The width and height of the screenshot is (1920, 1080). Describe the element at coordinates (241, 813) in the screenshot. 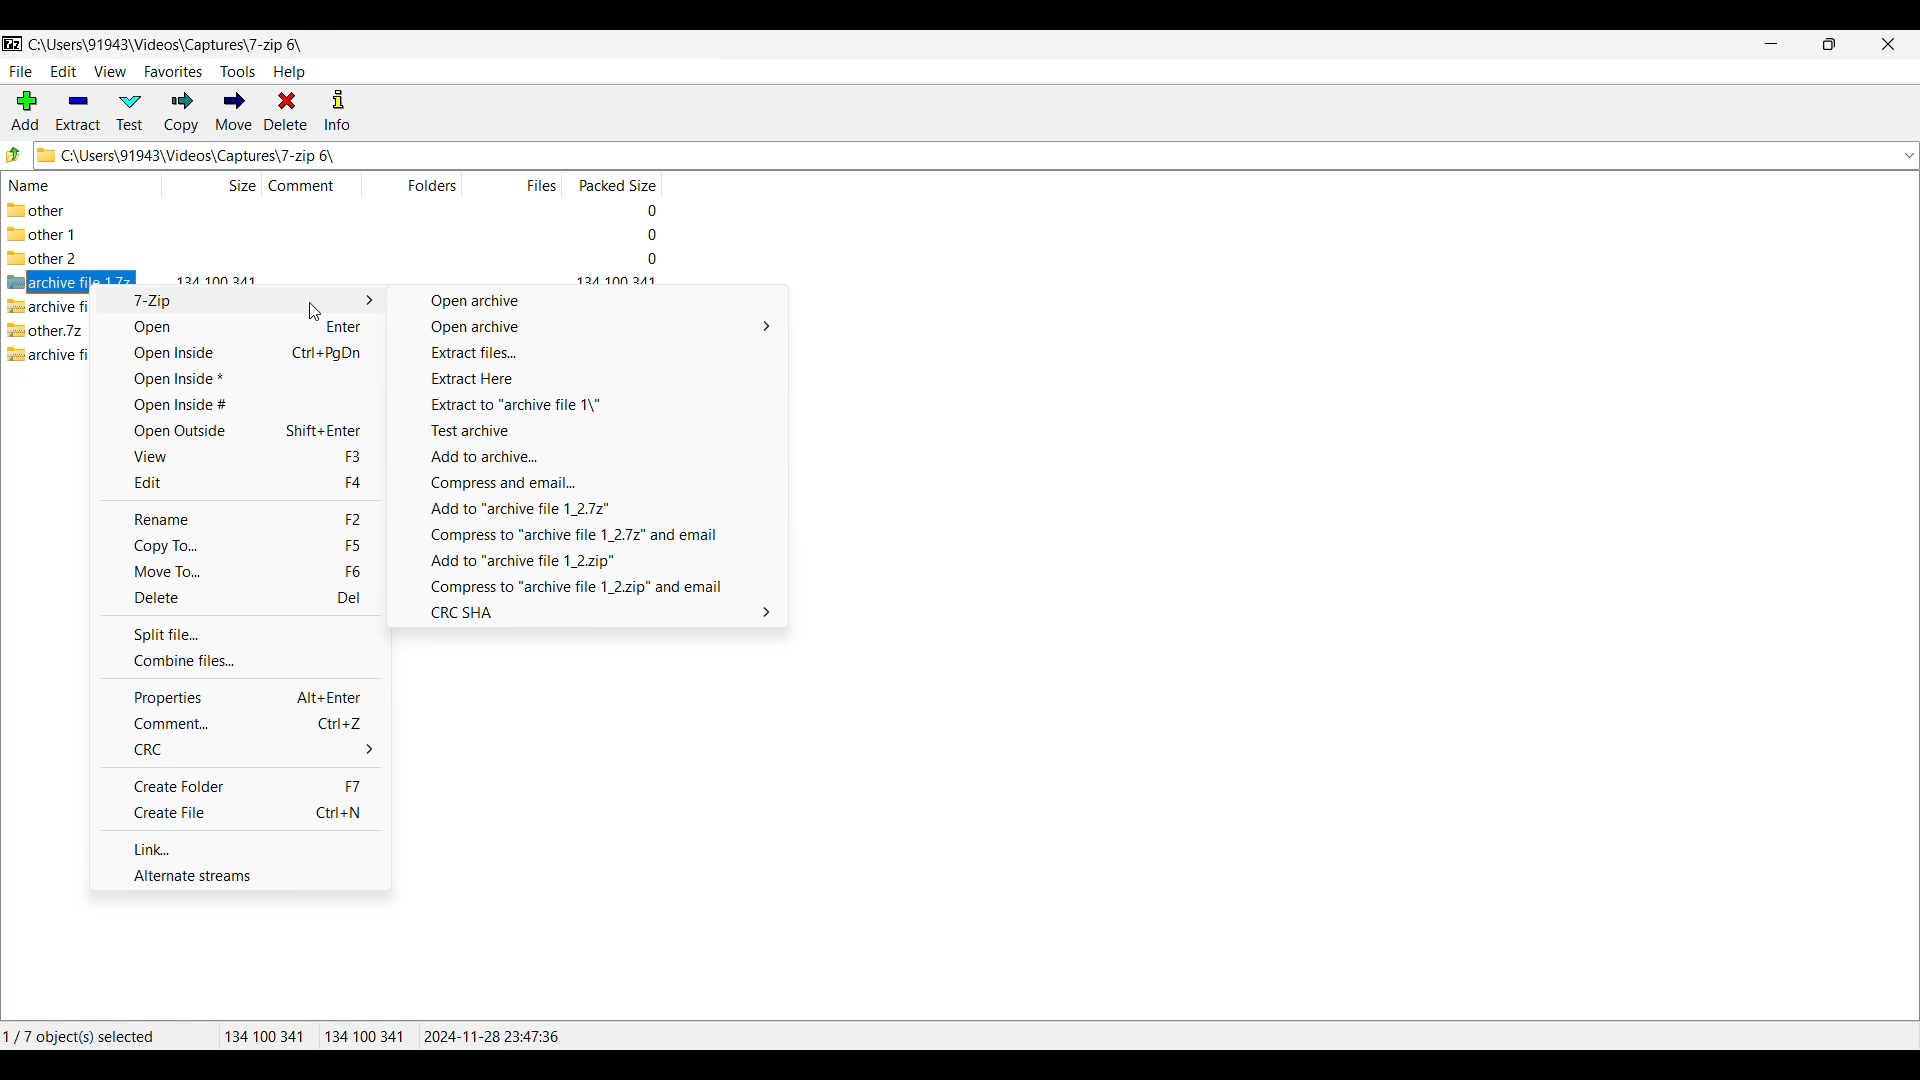

I see `Create file` at that location.